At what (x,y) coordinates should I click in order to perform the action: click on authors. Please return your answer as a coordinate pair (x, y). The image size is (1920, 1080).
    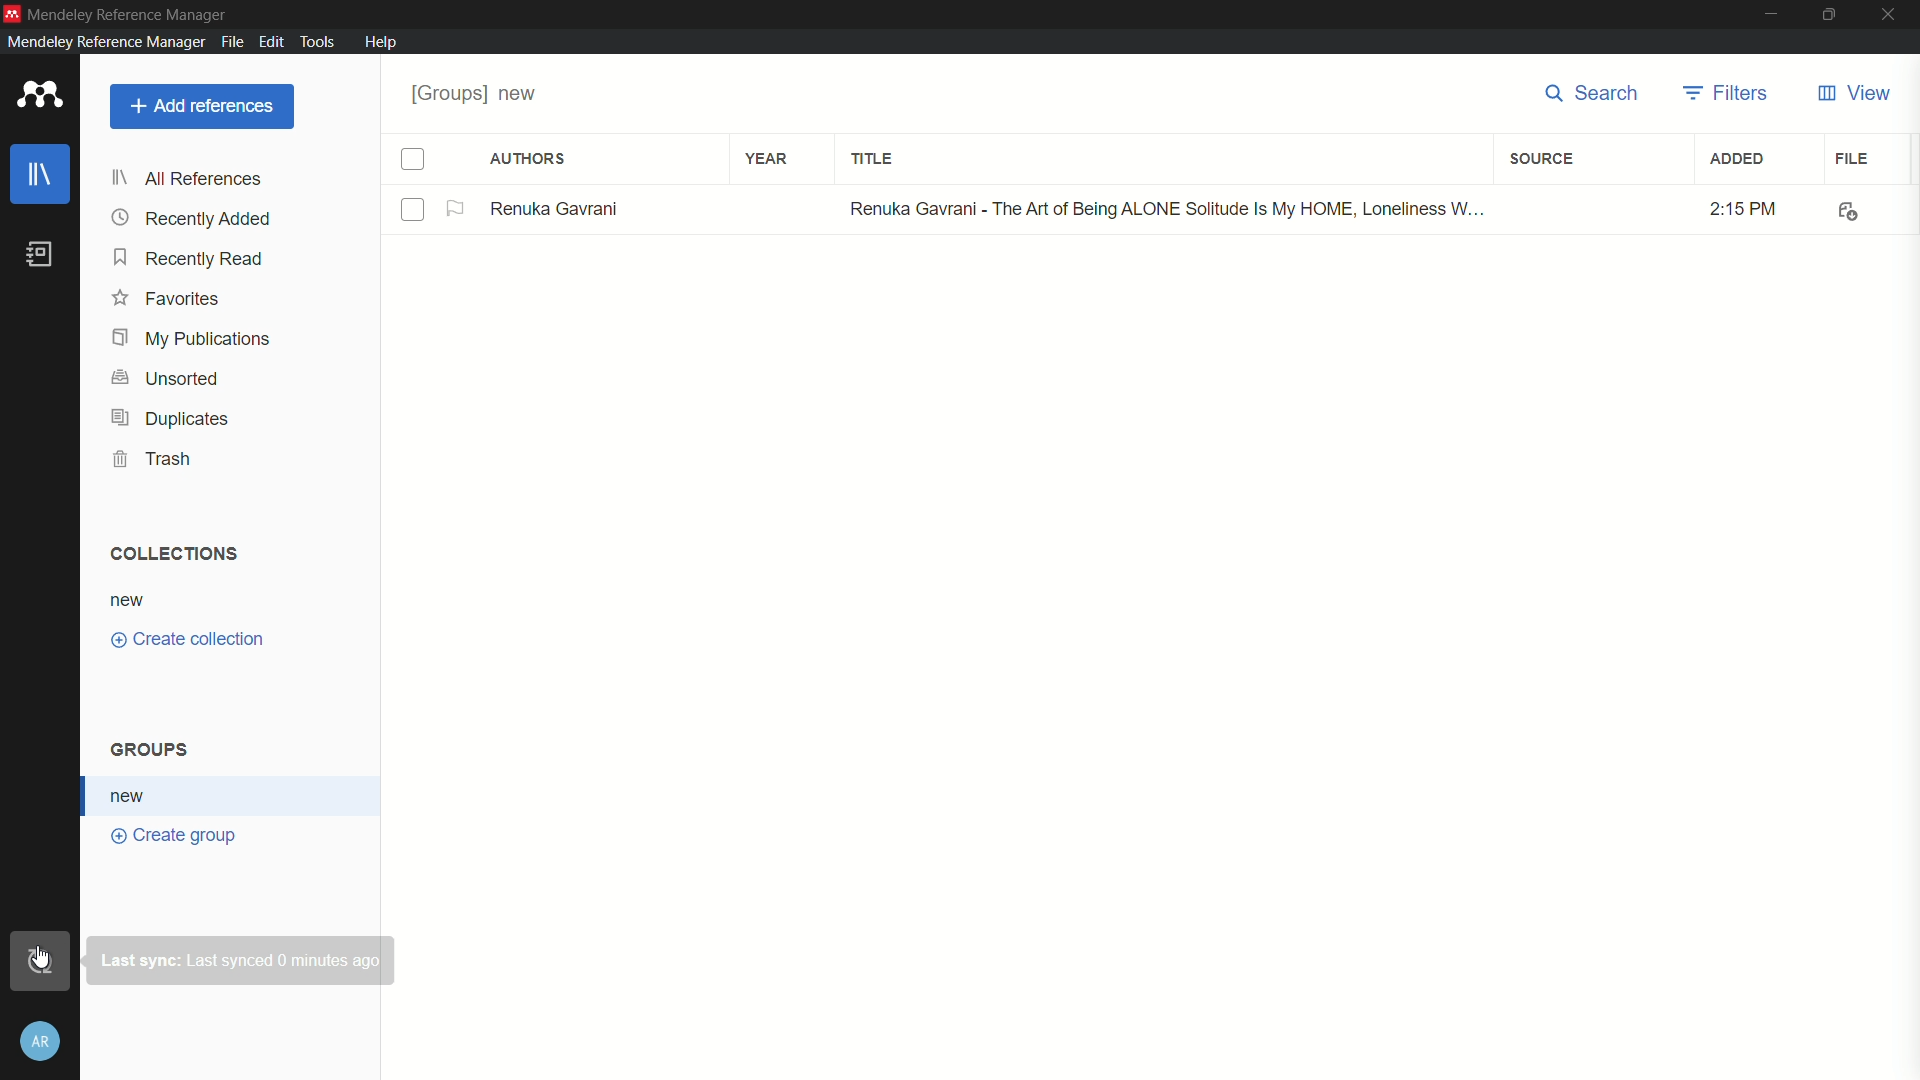
    Looking at the image, I should click on (529, 159).